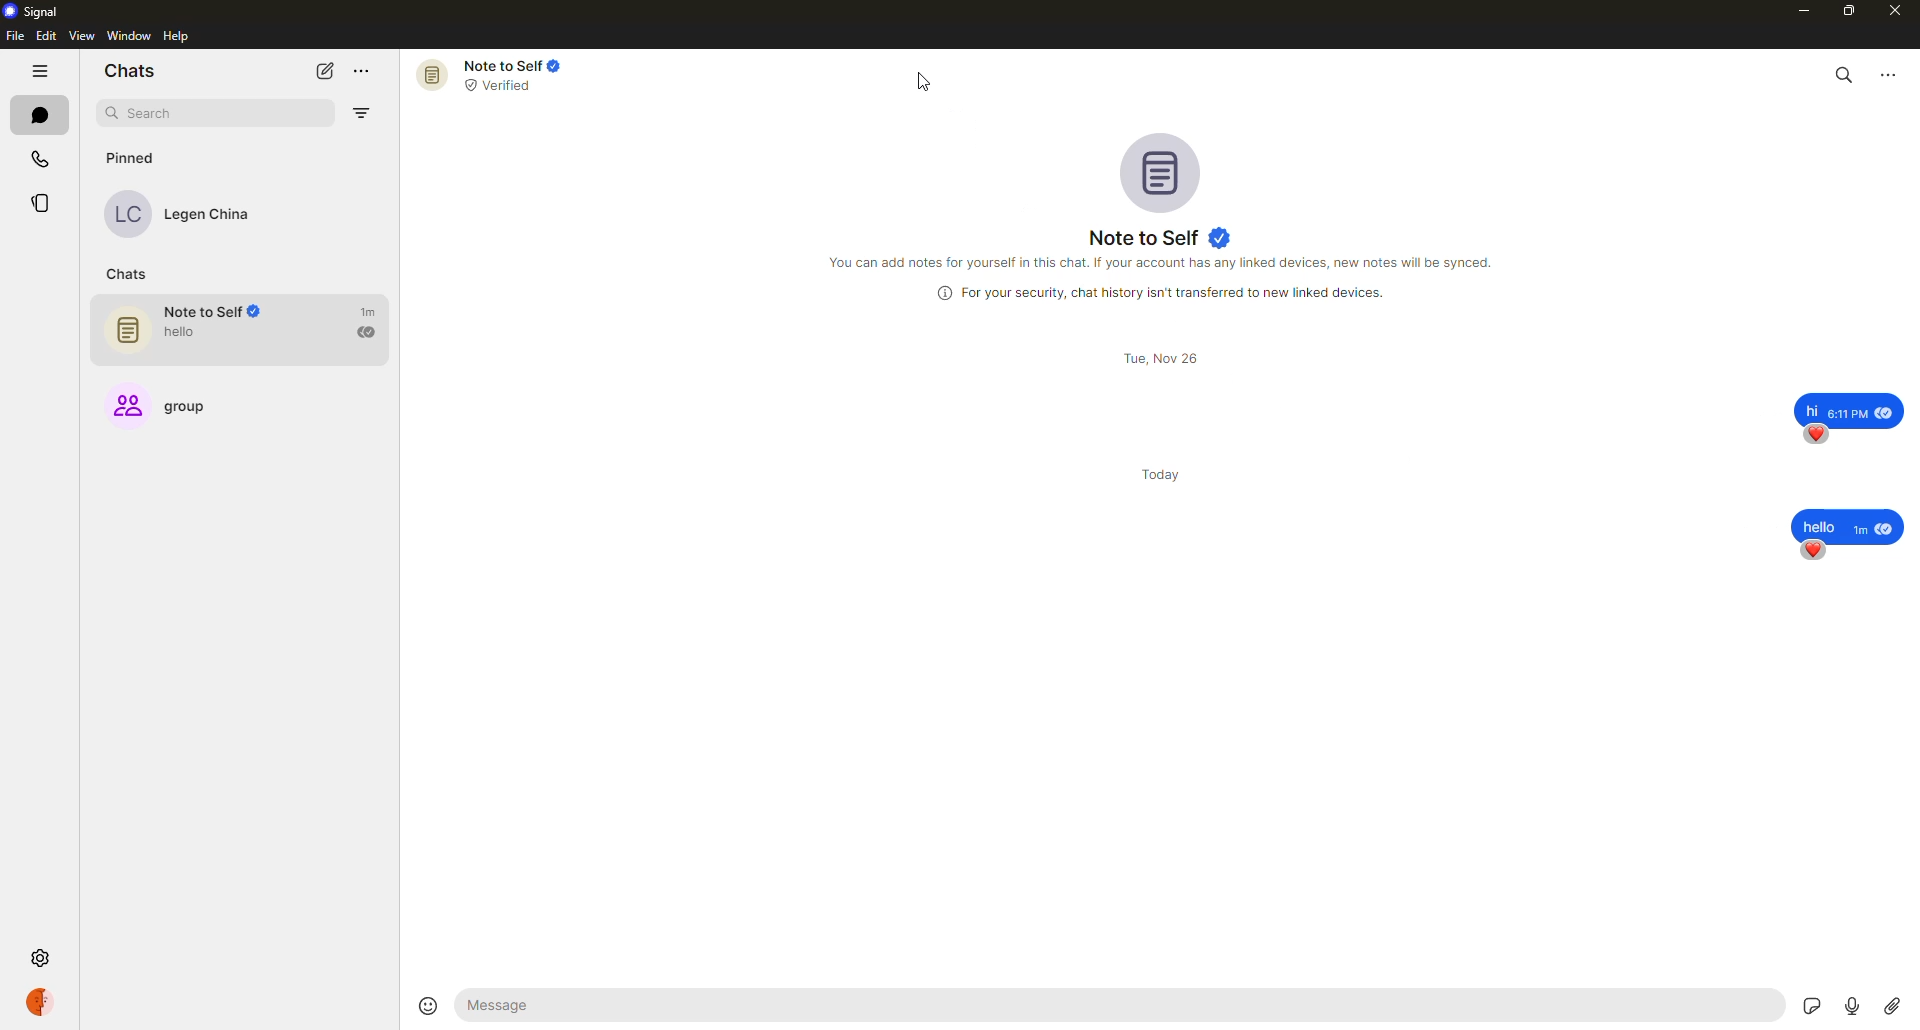 This screenshot has height=1030, width=1920. What do you see at coordinates (130, 158) in the screenshot?
I see `pinned` at bounding box center [130, 158].